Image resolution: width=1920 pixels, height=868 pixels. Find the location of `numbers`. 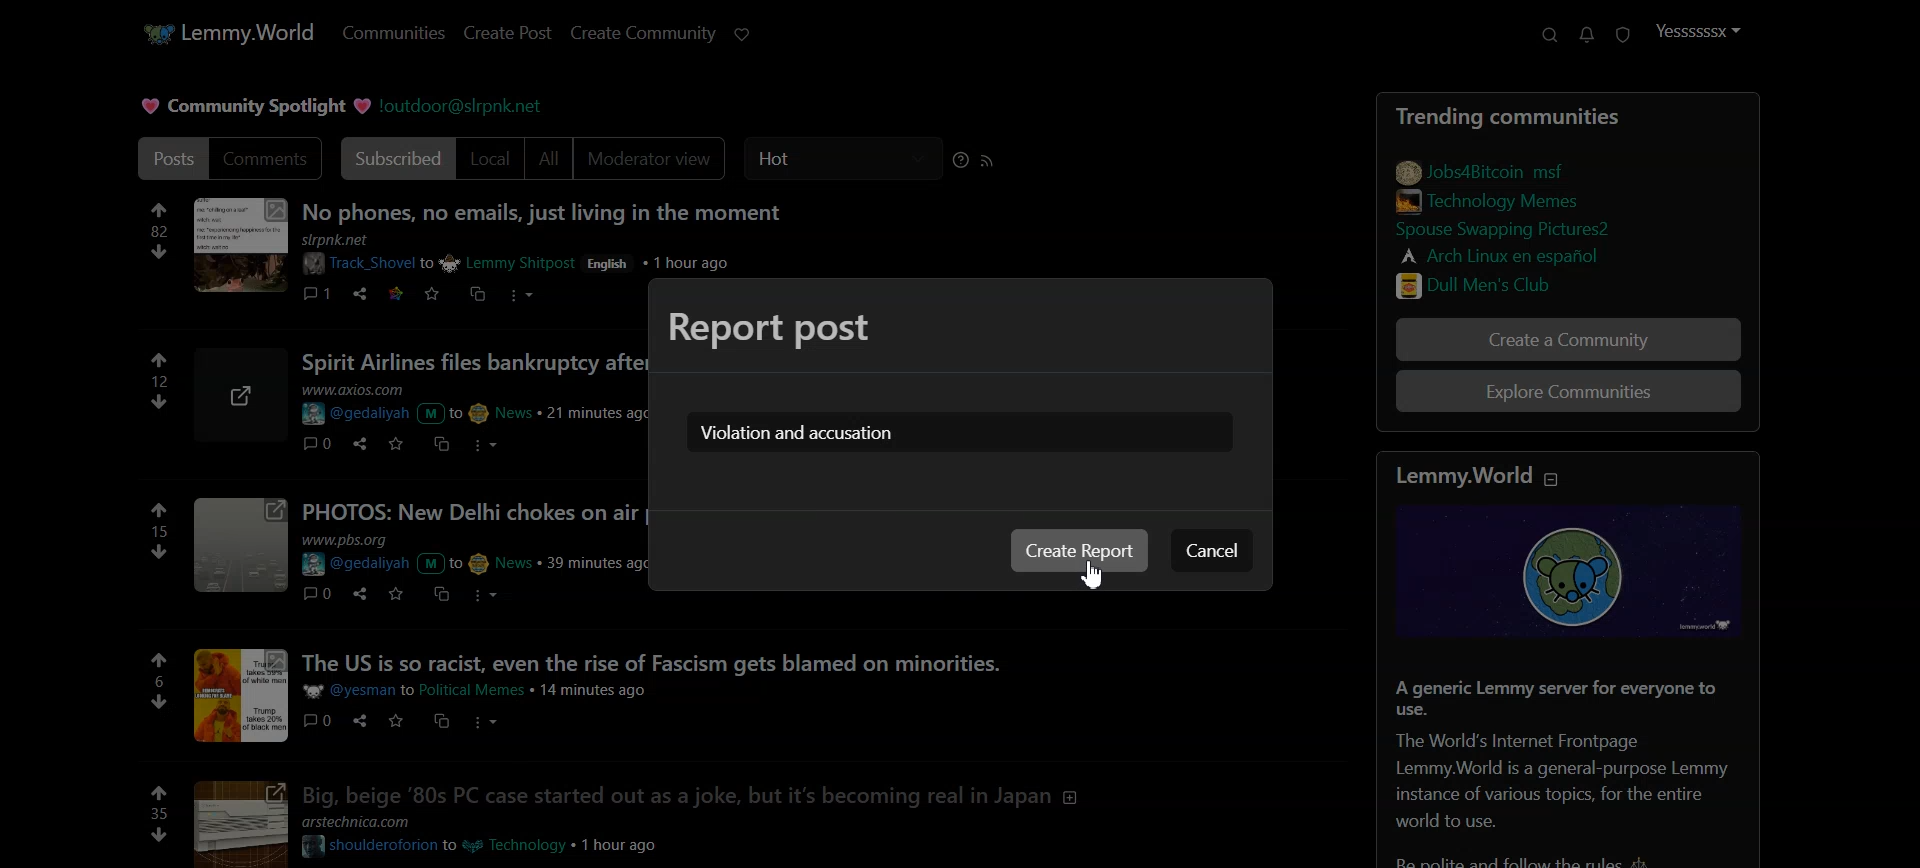

numbers is located at coordinates (158, 681).